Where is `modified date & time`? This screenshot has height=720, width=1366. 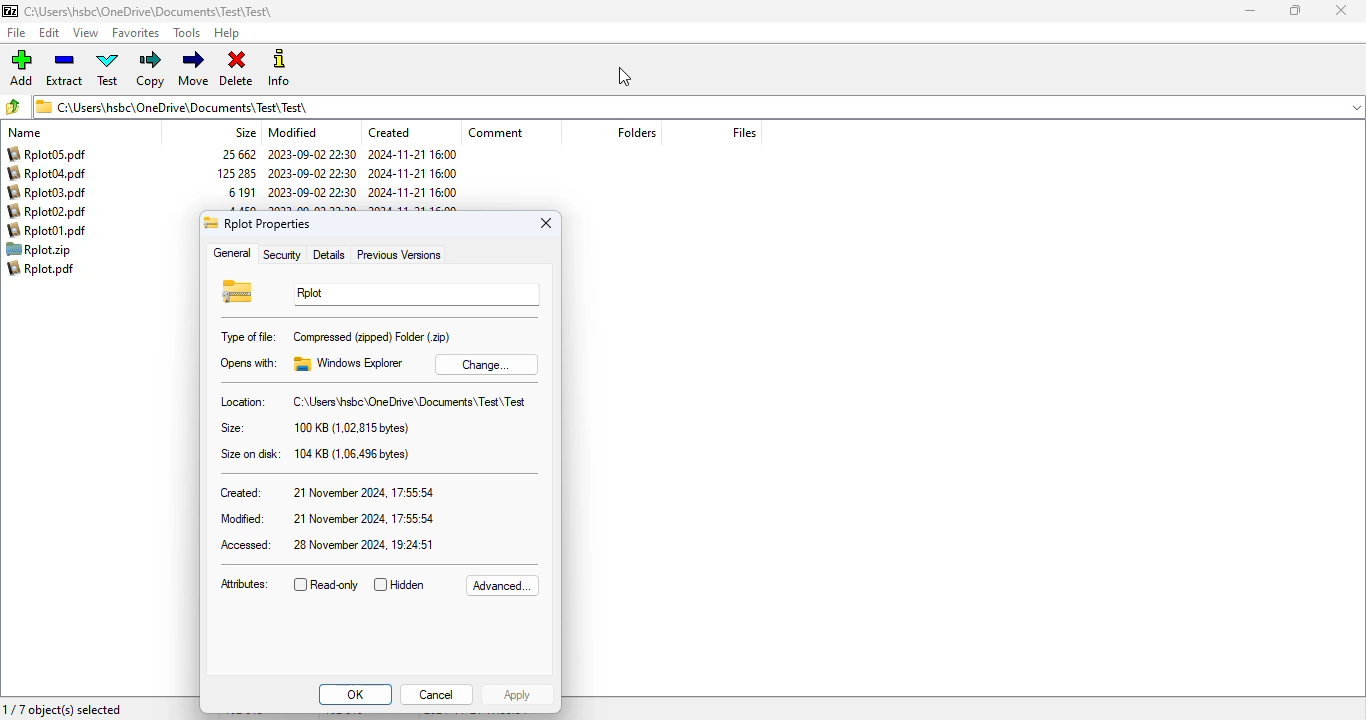 modified date & time is located at coordinates (312, 174).